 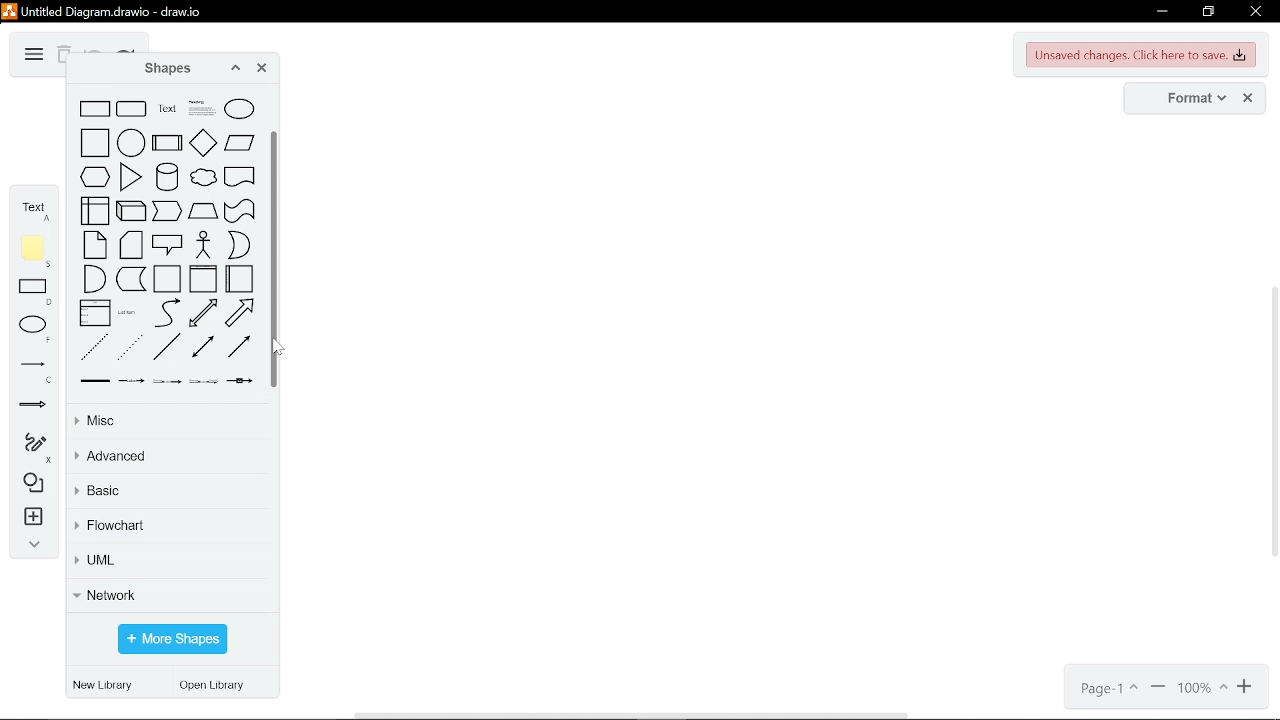 What do you see at coordinates (106, 686) in the screenshot?
I see `new library` at bounding box center [106, 686].